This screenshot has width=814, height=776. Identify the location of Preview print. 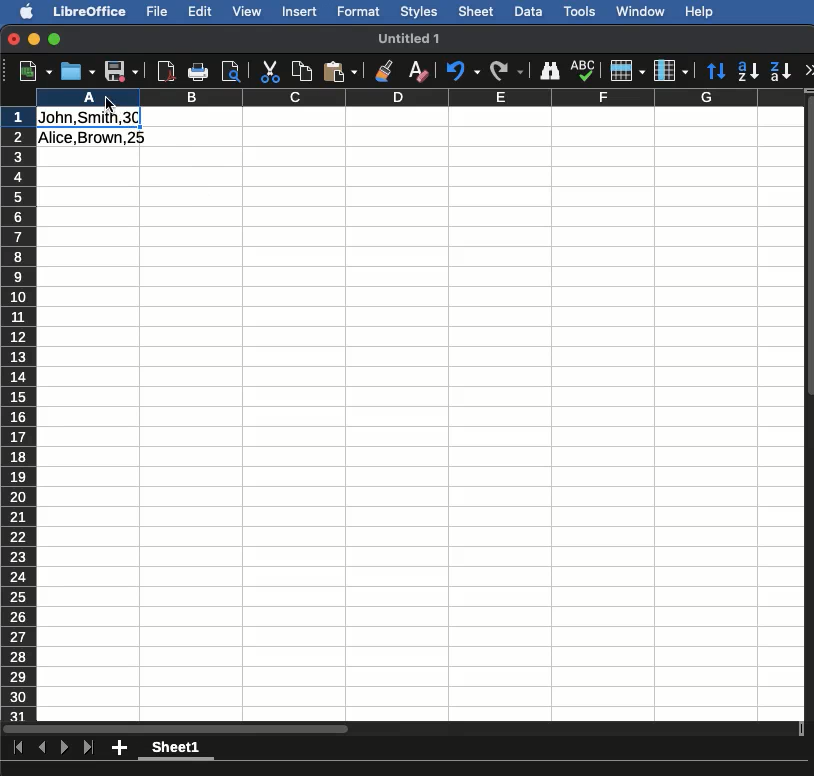
(231, 72).